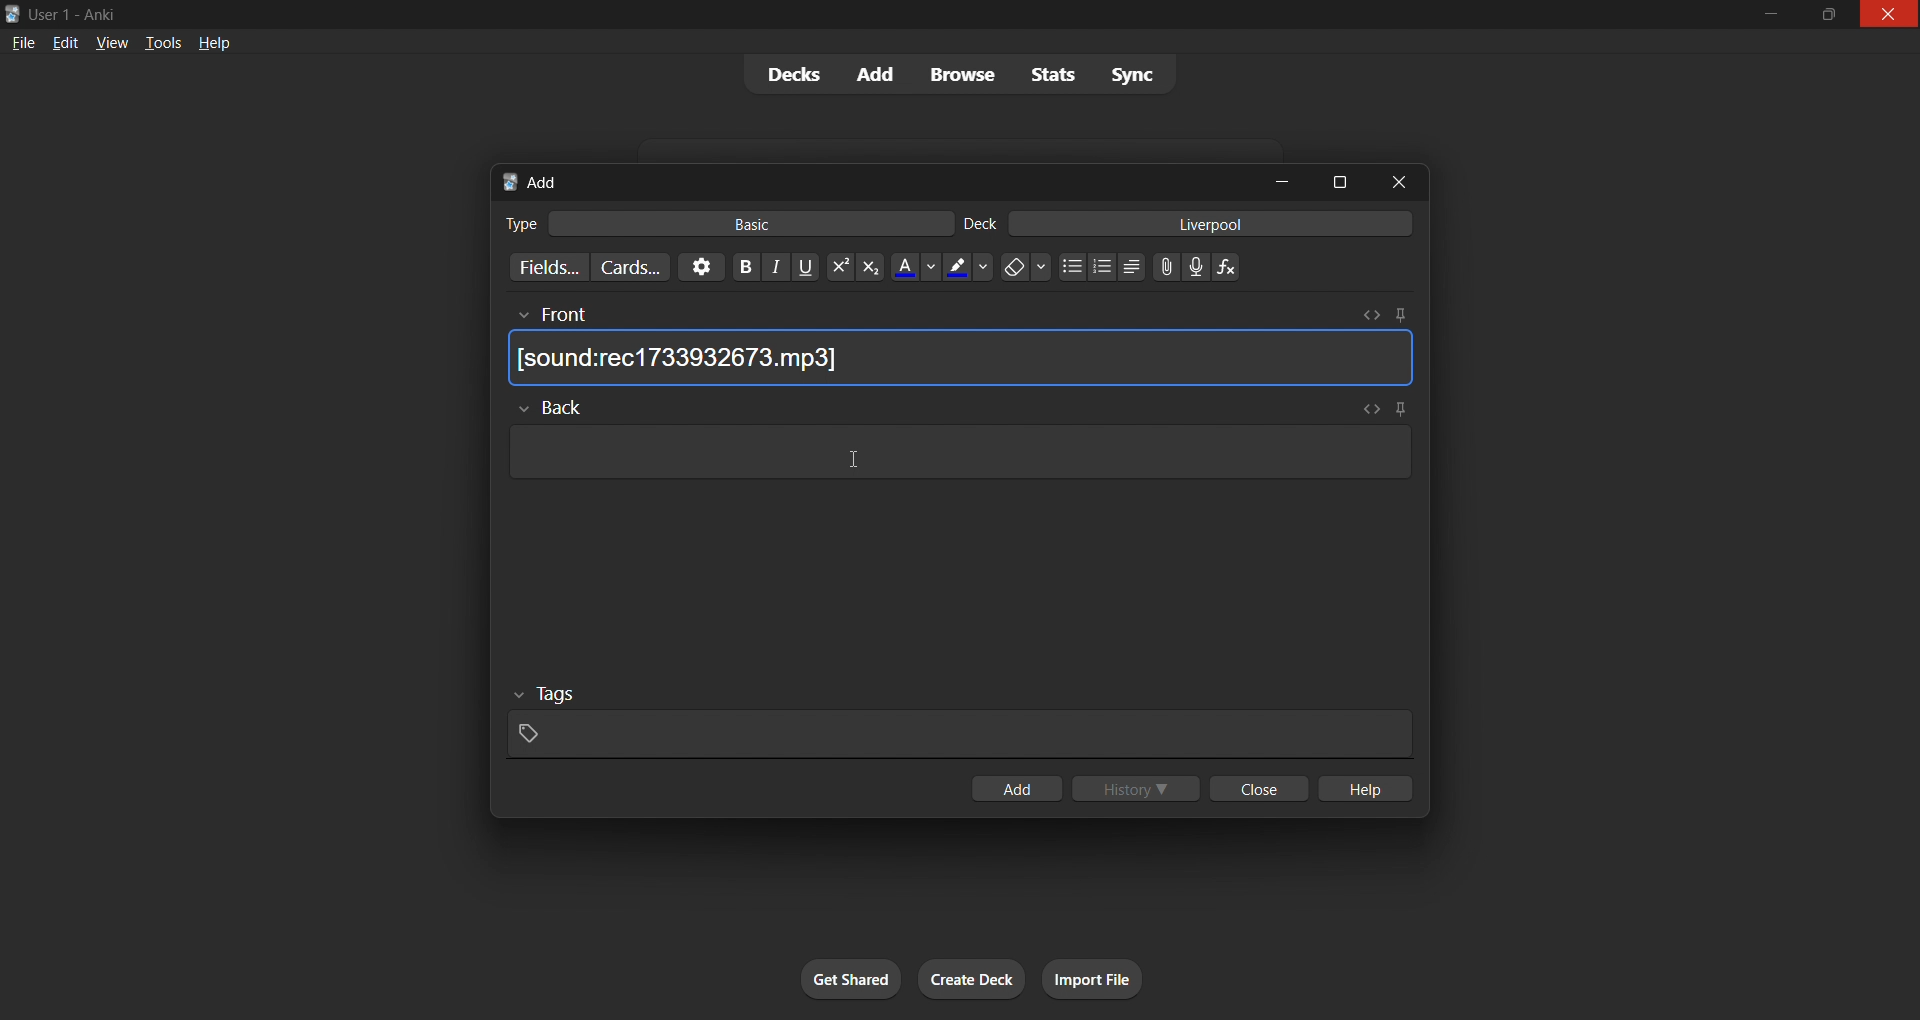 The height and width of the screenshot is (1020, 1920). What do you see at coordinates (871, 179) in the screenshot?
I see `tab title` at bounding box center [871, 179].